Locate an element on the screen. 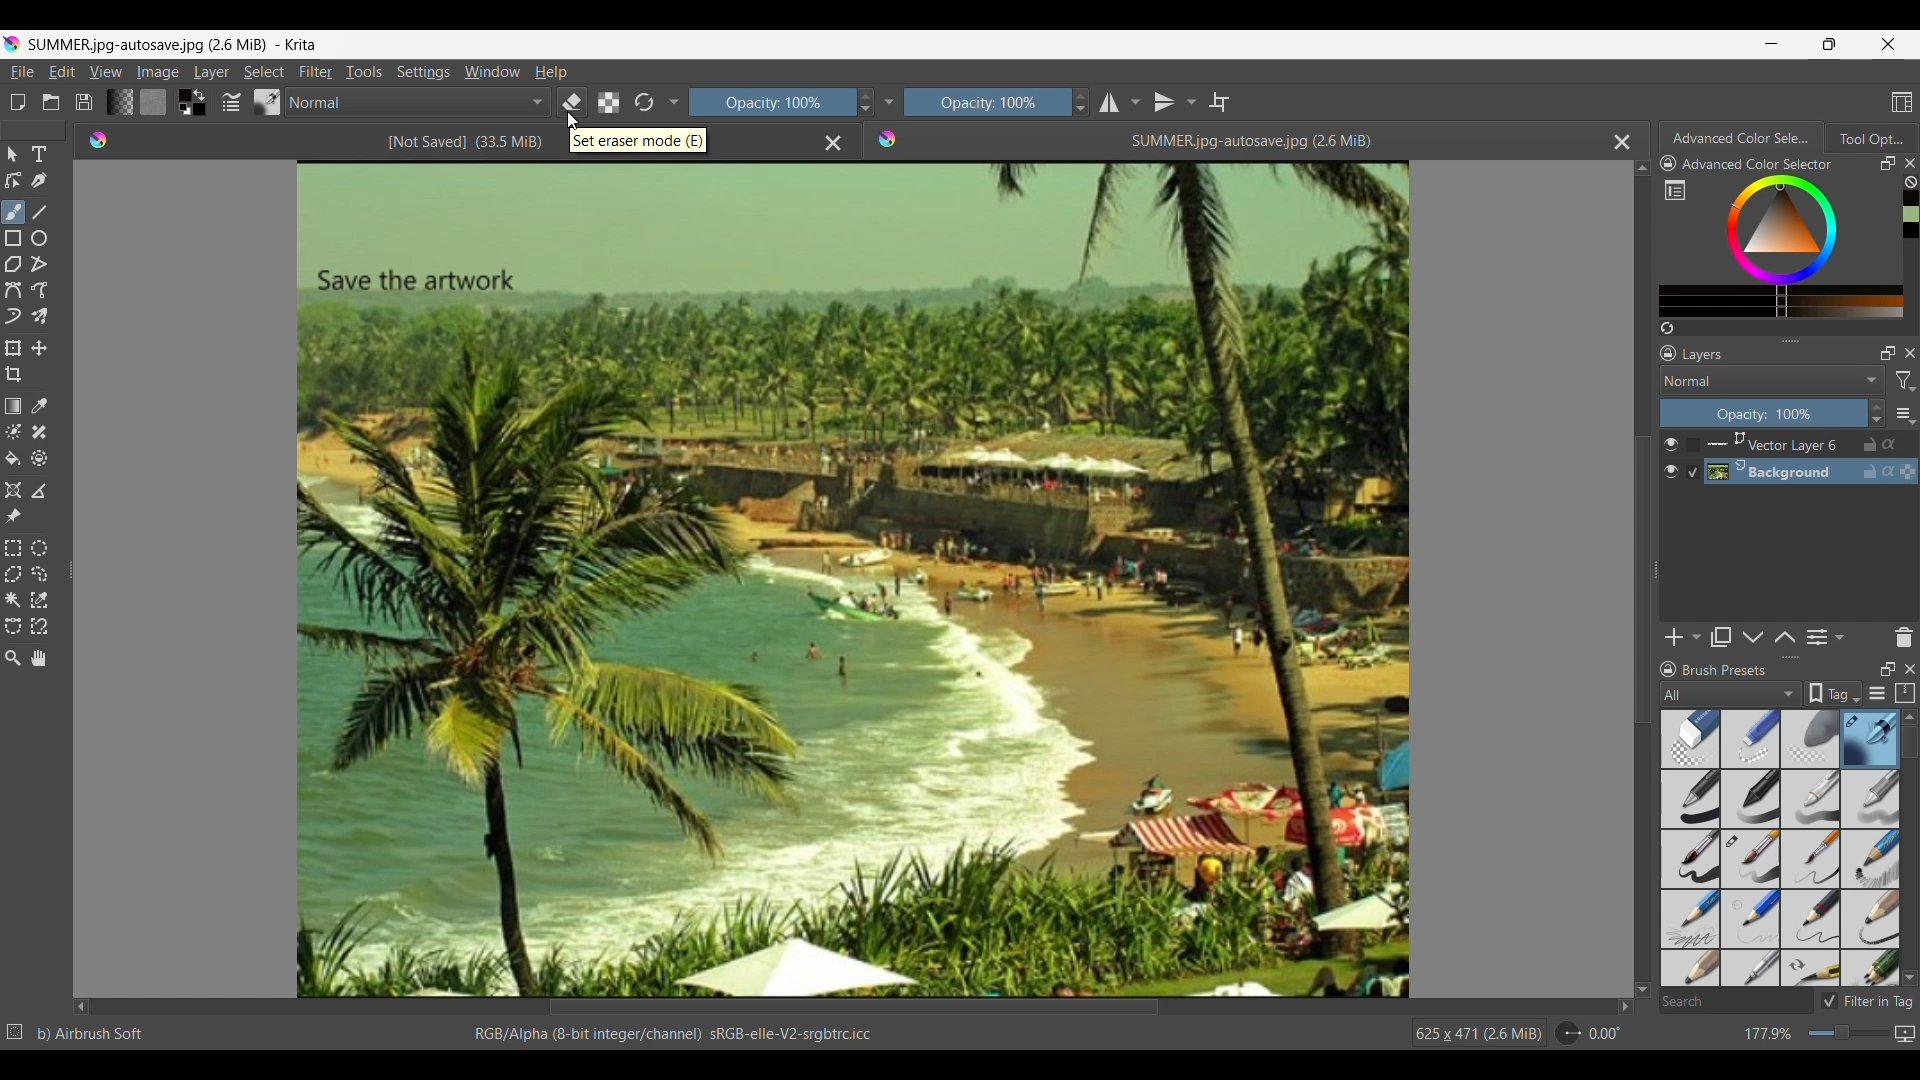 The width and height of the screenshot is (1920, 1080). Line tool is located at coordinates (39, 213).